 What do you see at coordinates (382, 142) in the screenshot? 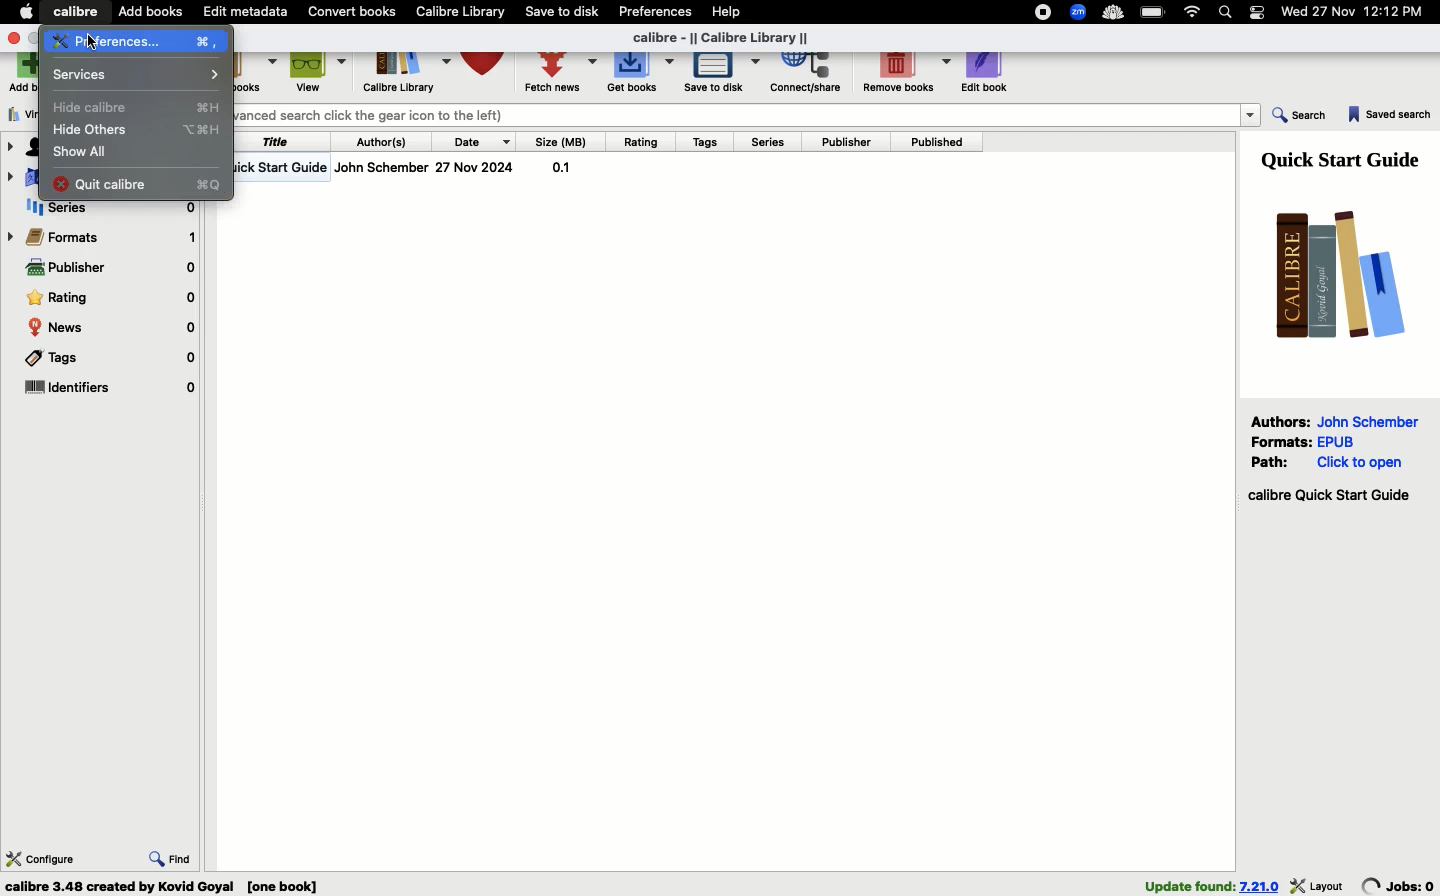
I see `Authors` at bounding box center [382, 142].